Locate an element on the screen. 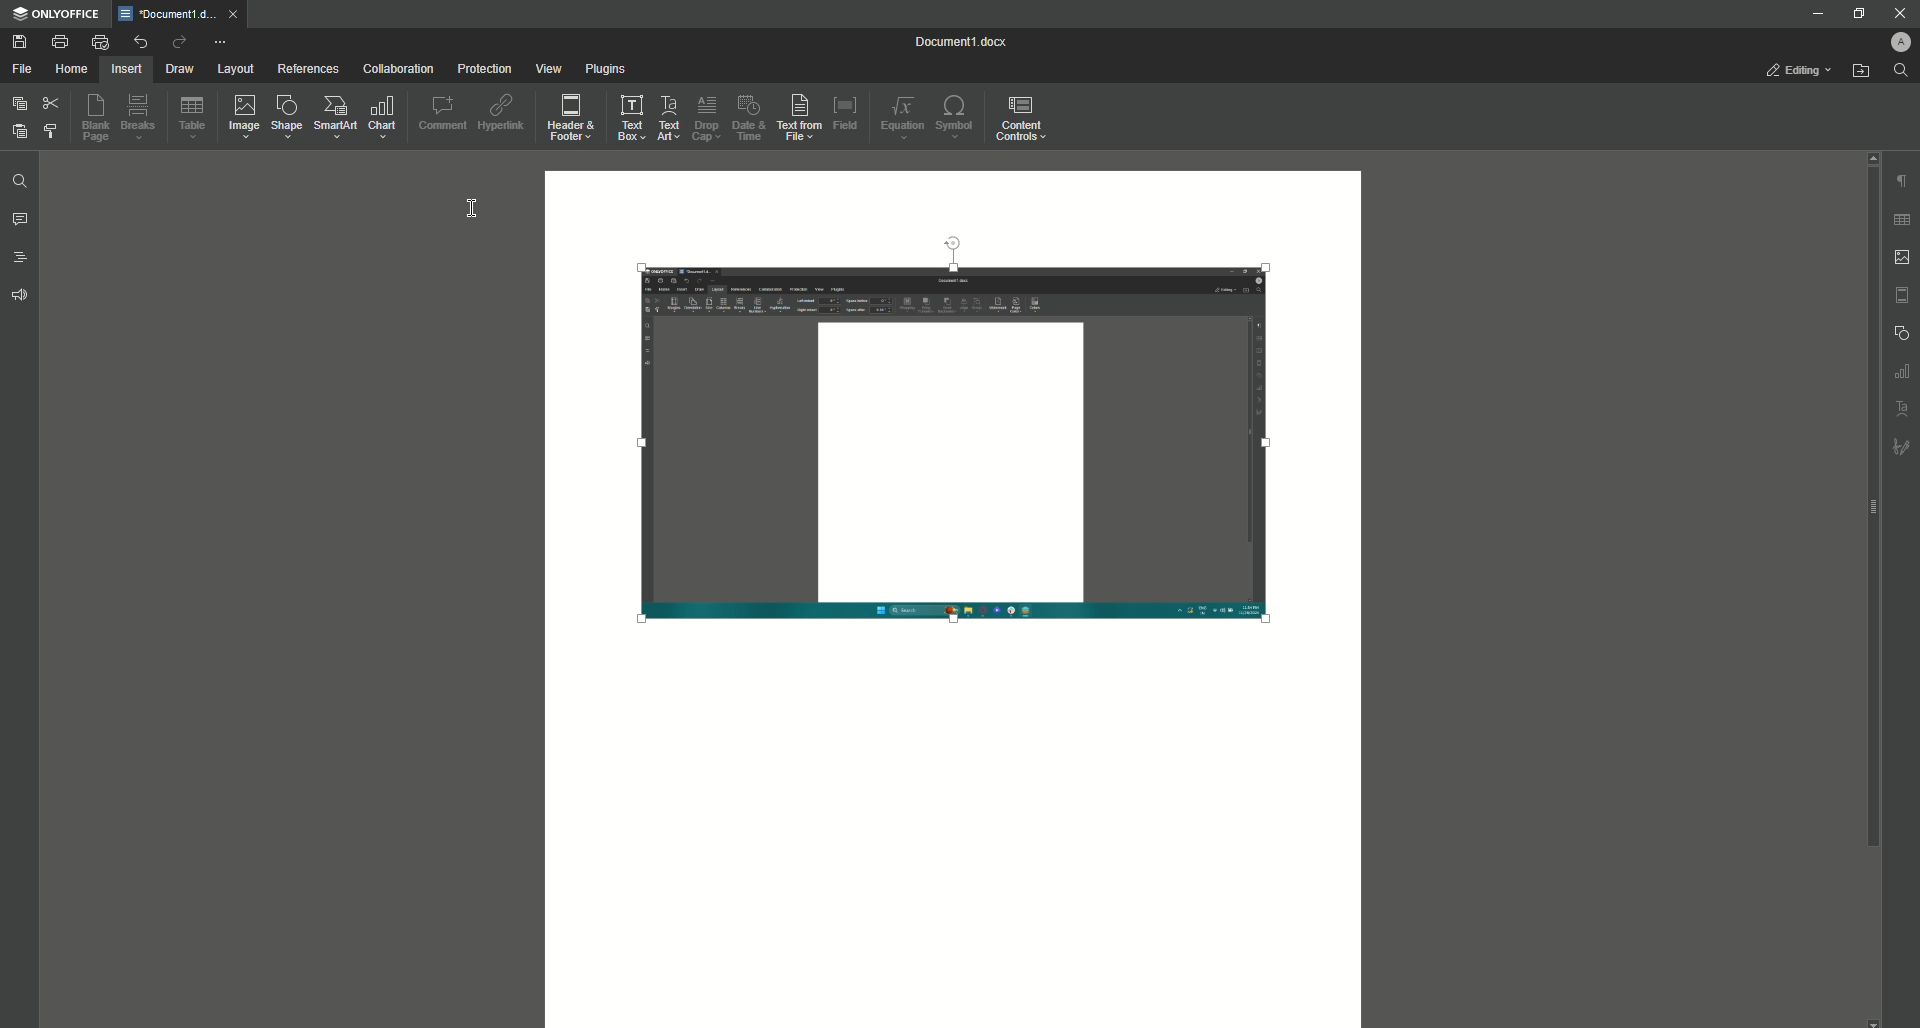 The width and height of the screenshot is (1920, 1028). close is located at coordinates (234, 13).